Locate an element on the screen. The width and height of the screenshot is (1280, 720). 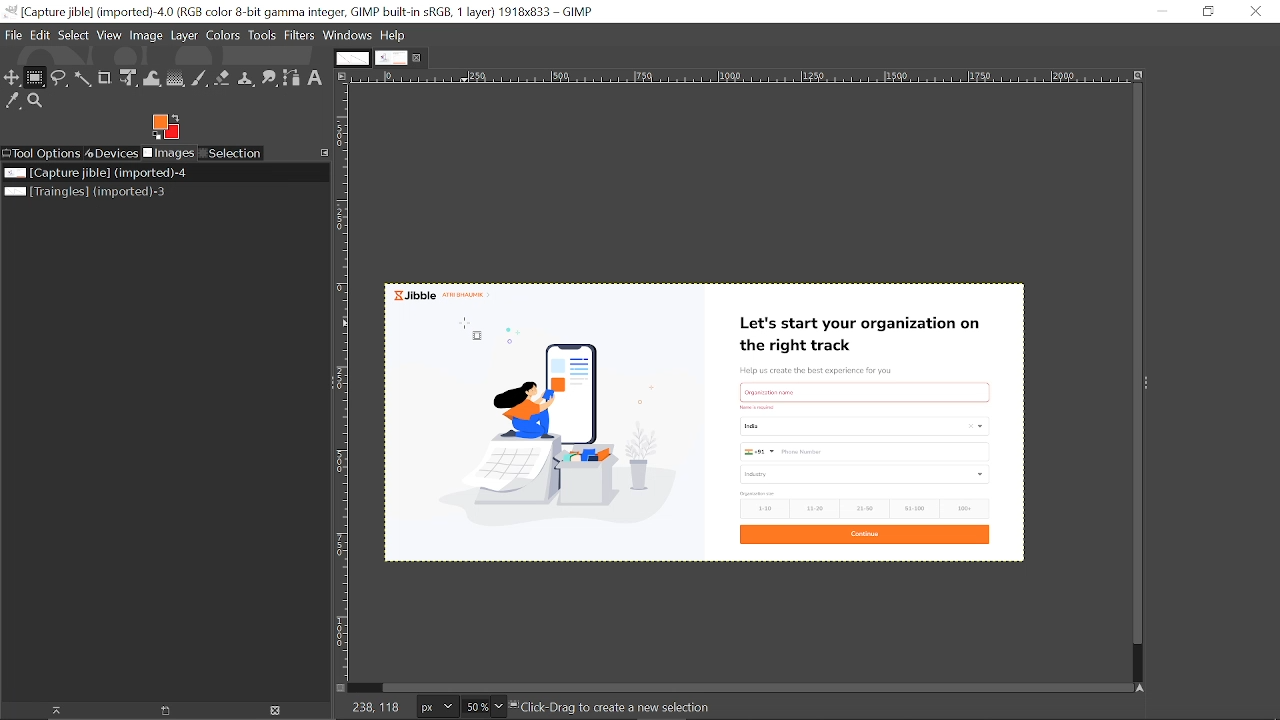
Smudge tool is located at coordinates (268, 78).